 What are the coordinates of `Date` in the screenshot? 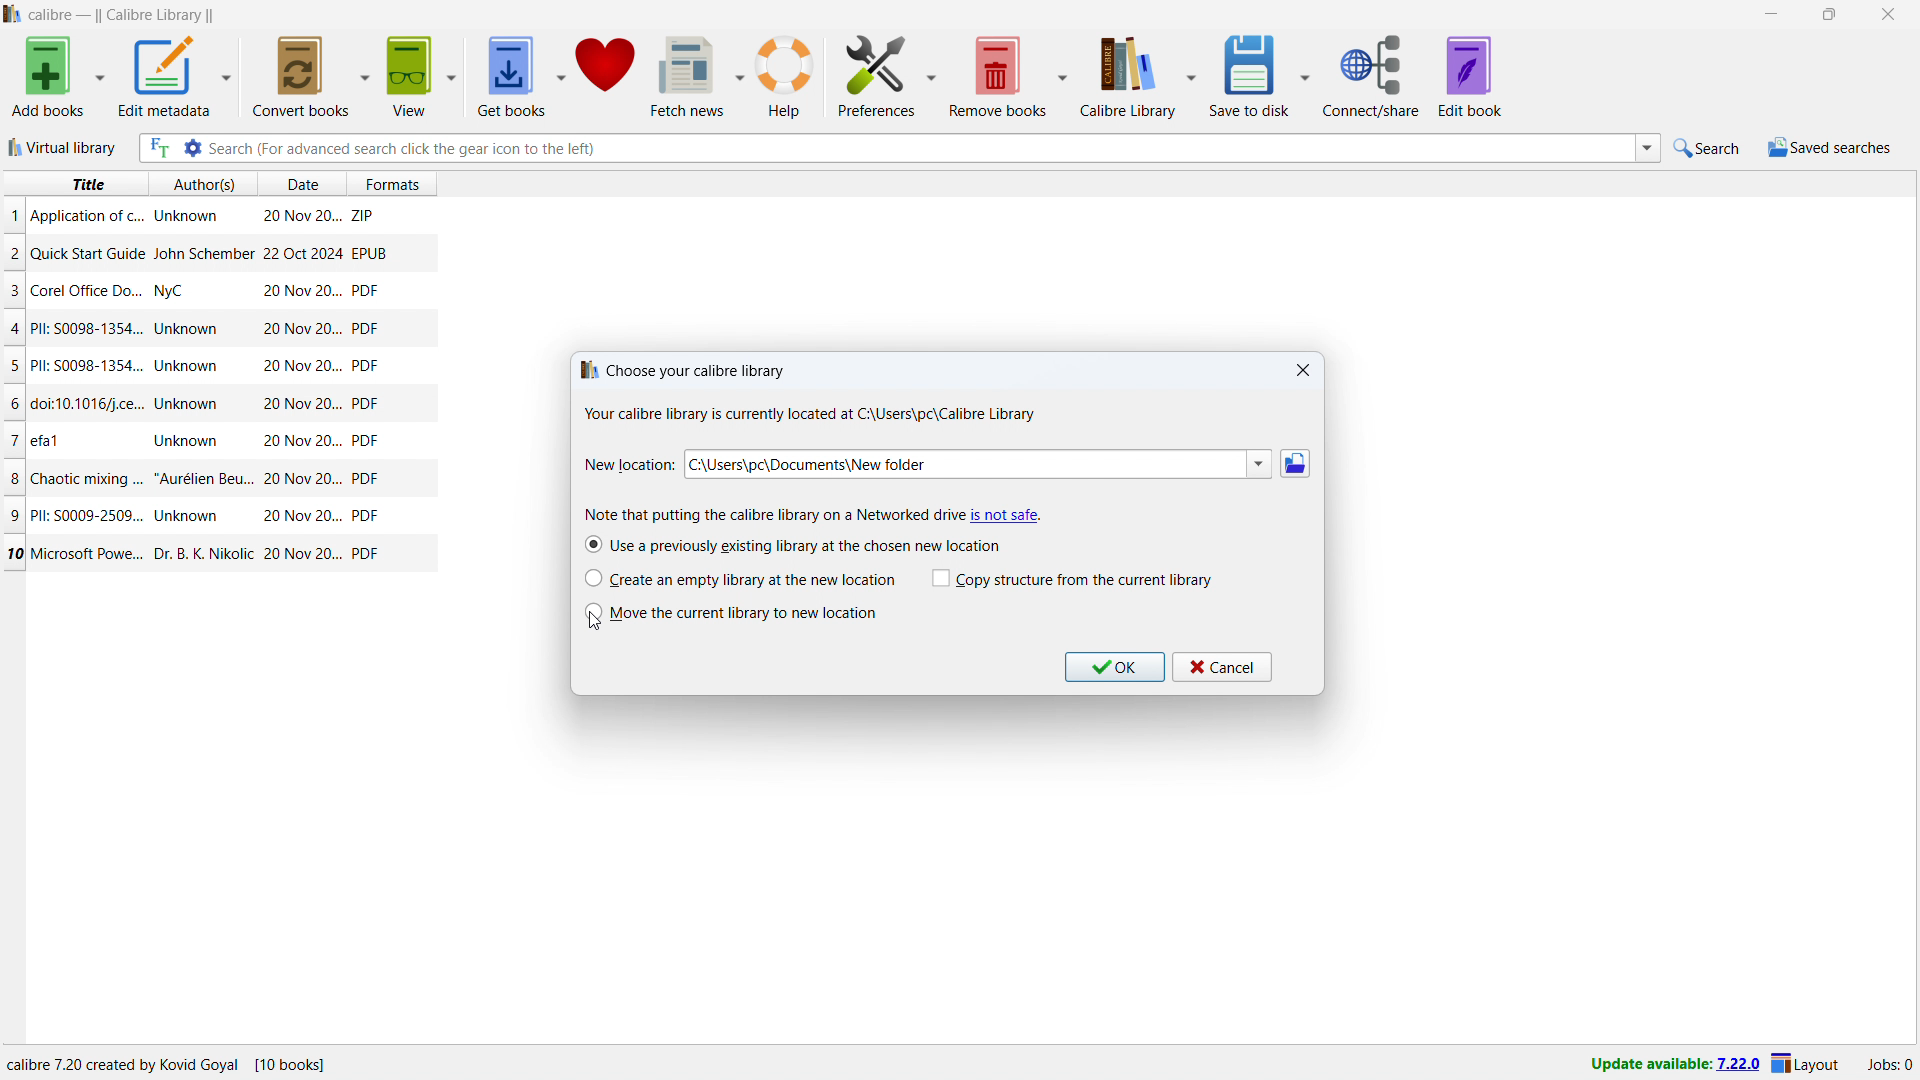 It's located at (300, 253).